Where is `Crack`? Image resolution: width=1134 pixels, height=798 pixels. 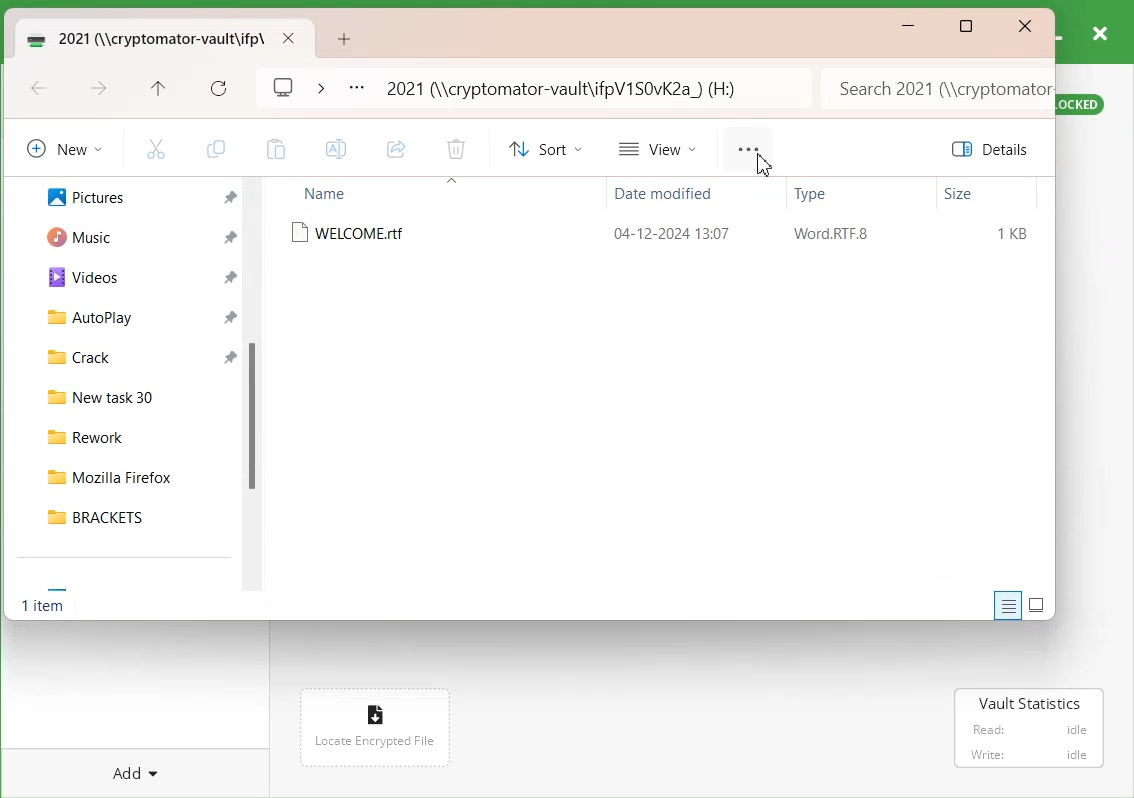 Crack is located at coordinates (67, 355).